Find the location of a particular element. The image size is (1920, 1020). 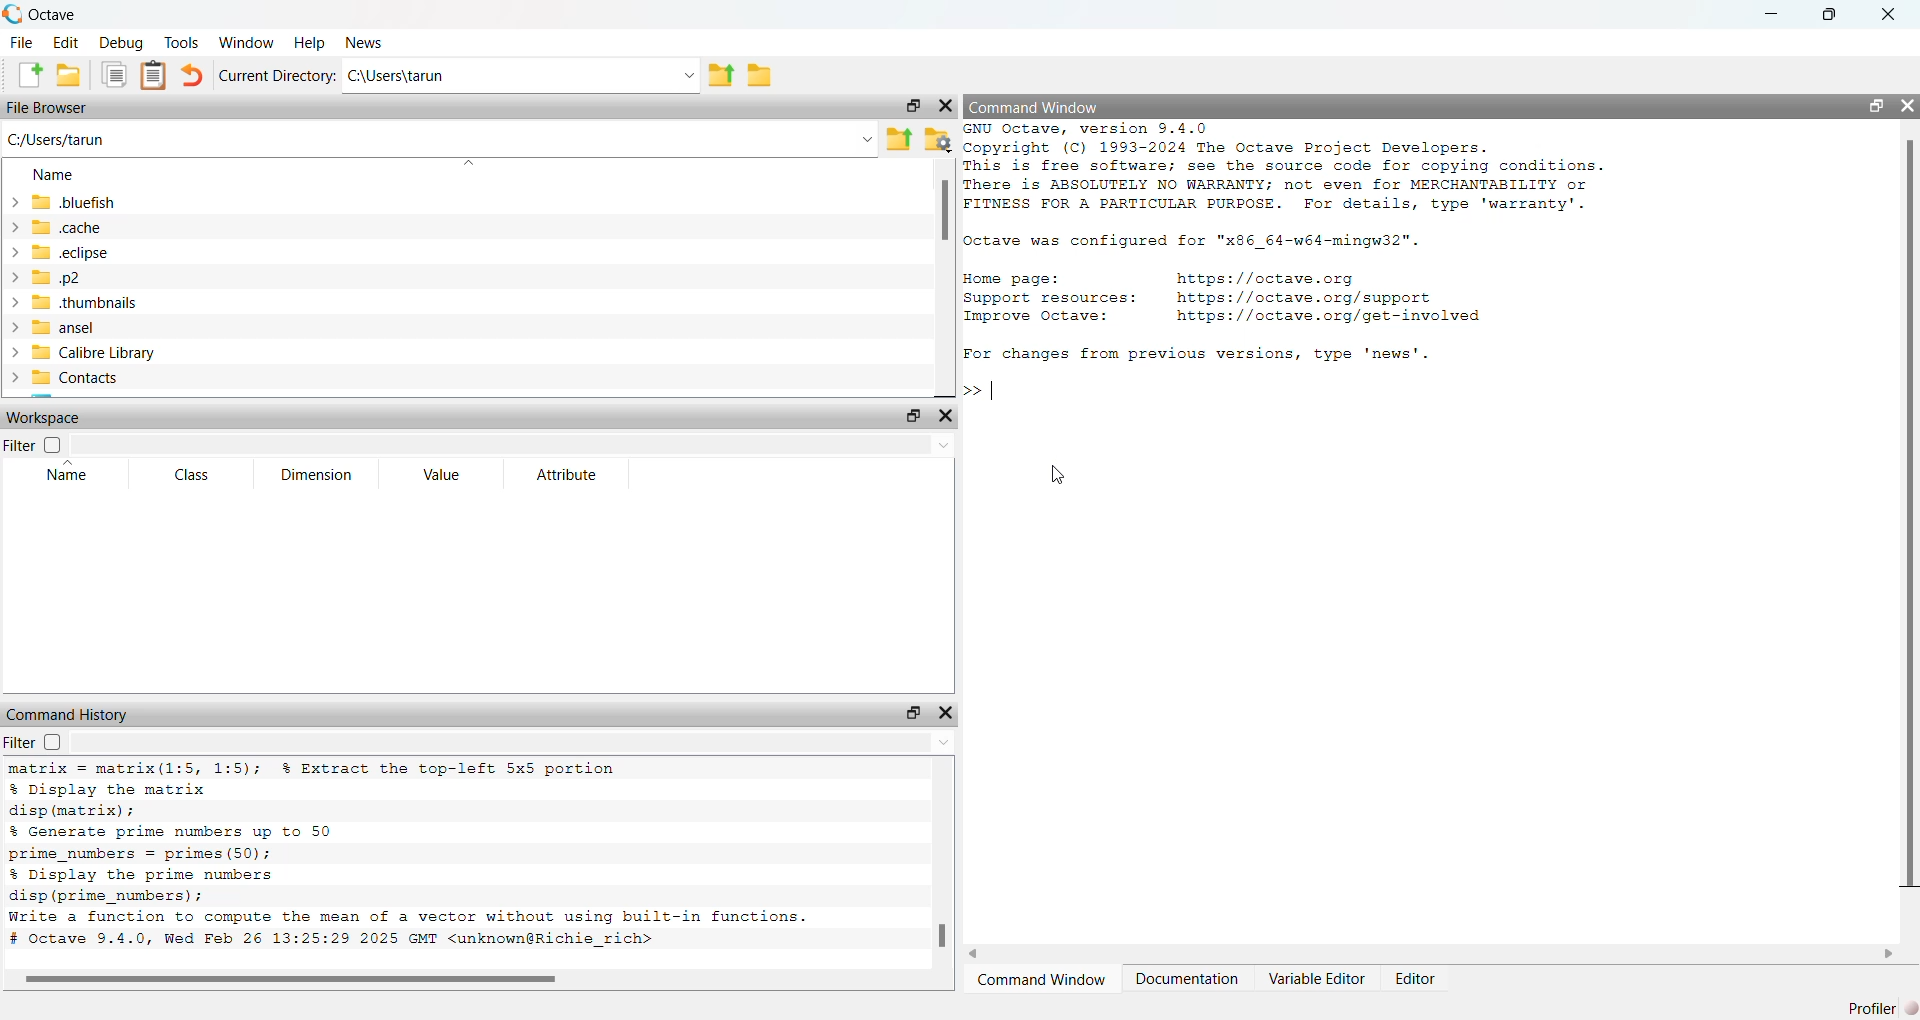

scroll bar is located at coordinates (945, 211).